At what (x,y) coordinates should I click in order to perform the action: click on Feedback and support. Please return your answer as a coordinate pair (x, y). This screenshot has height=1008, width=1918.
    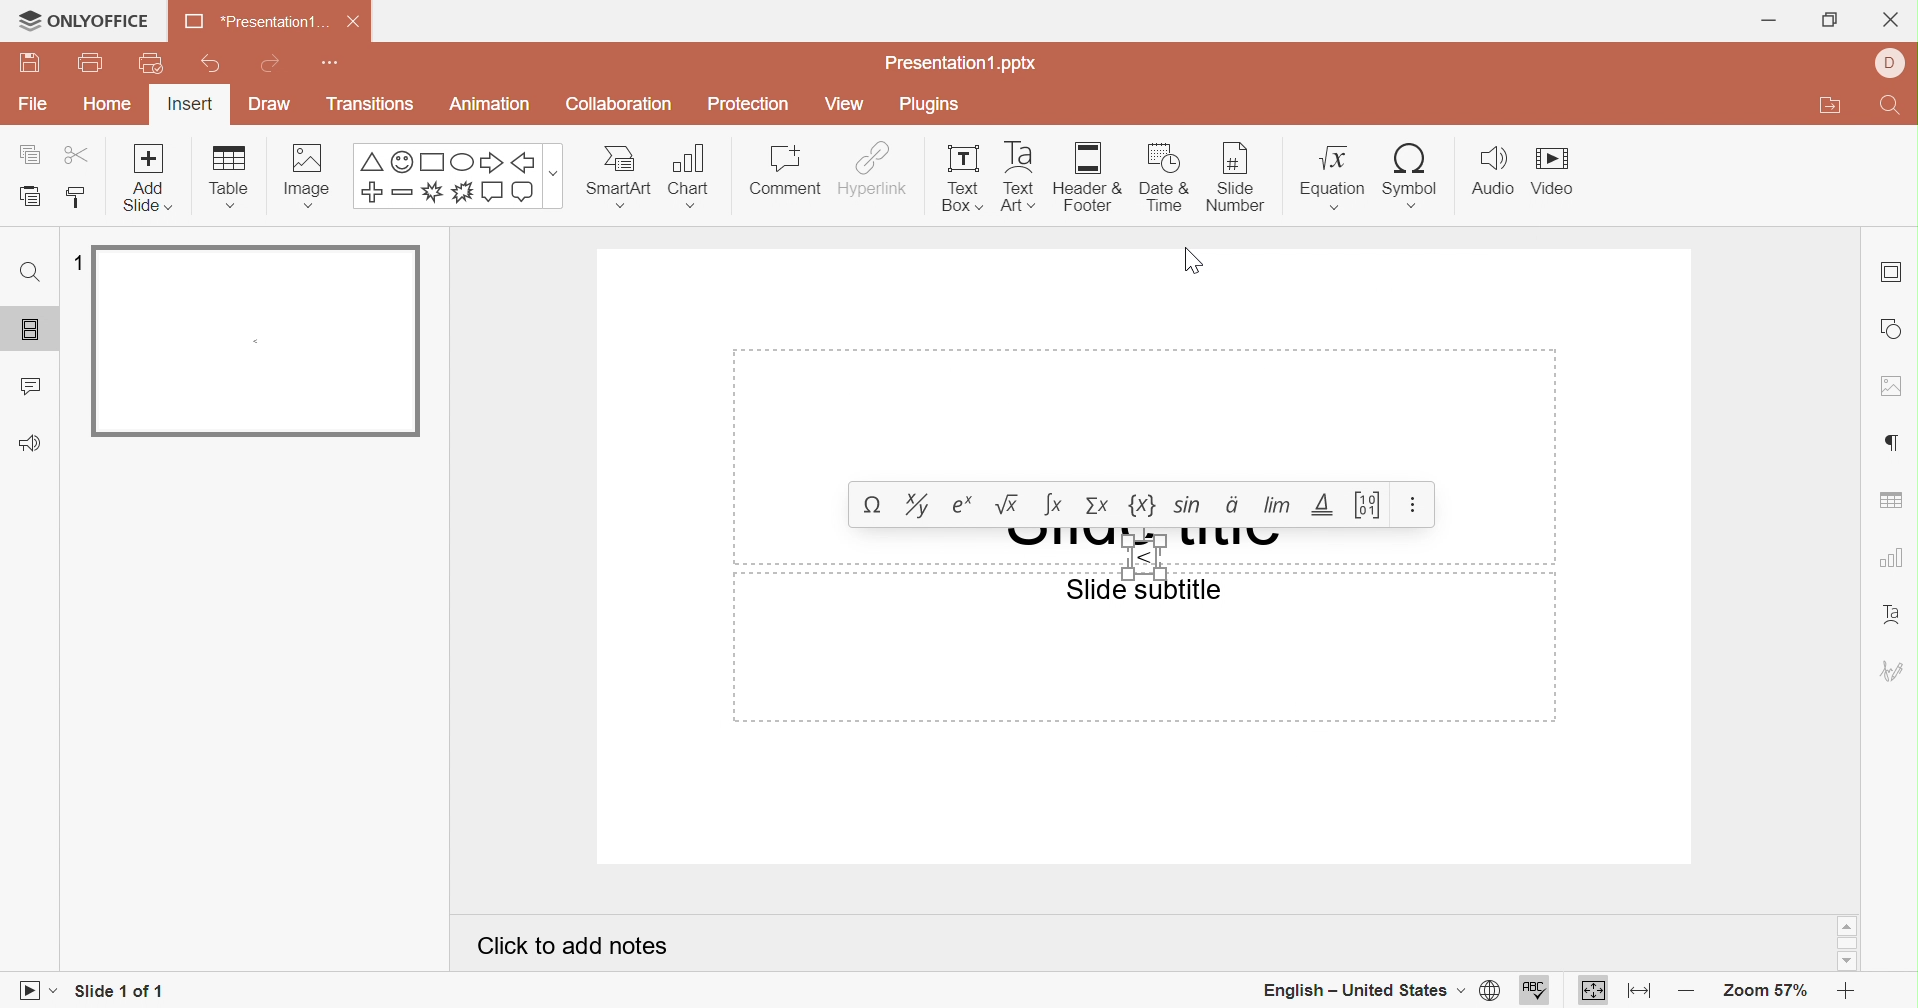
    Looking at the image, I should click on (34, 442).